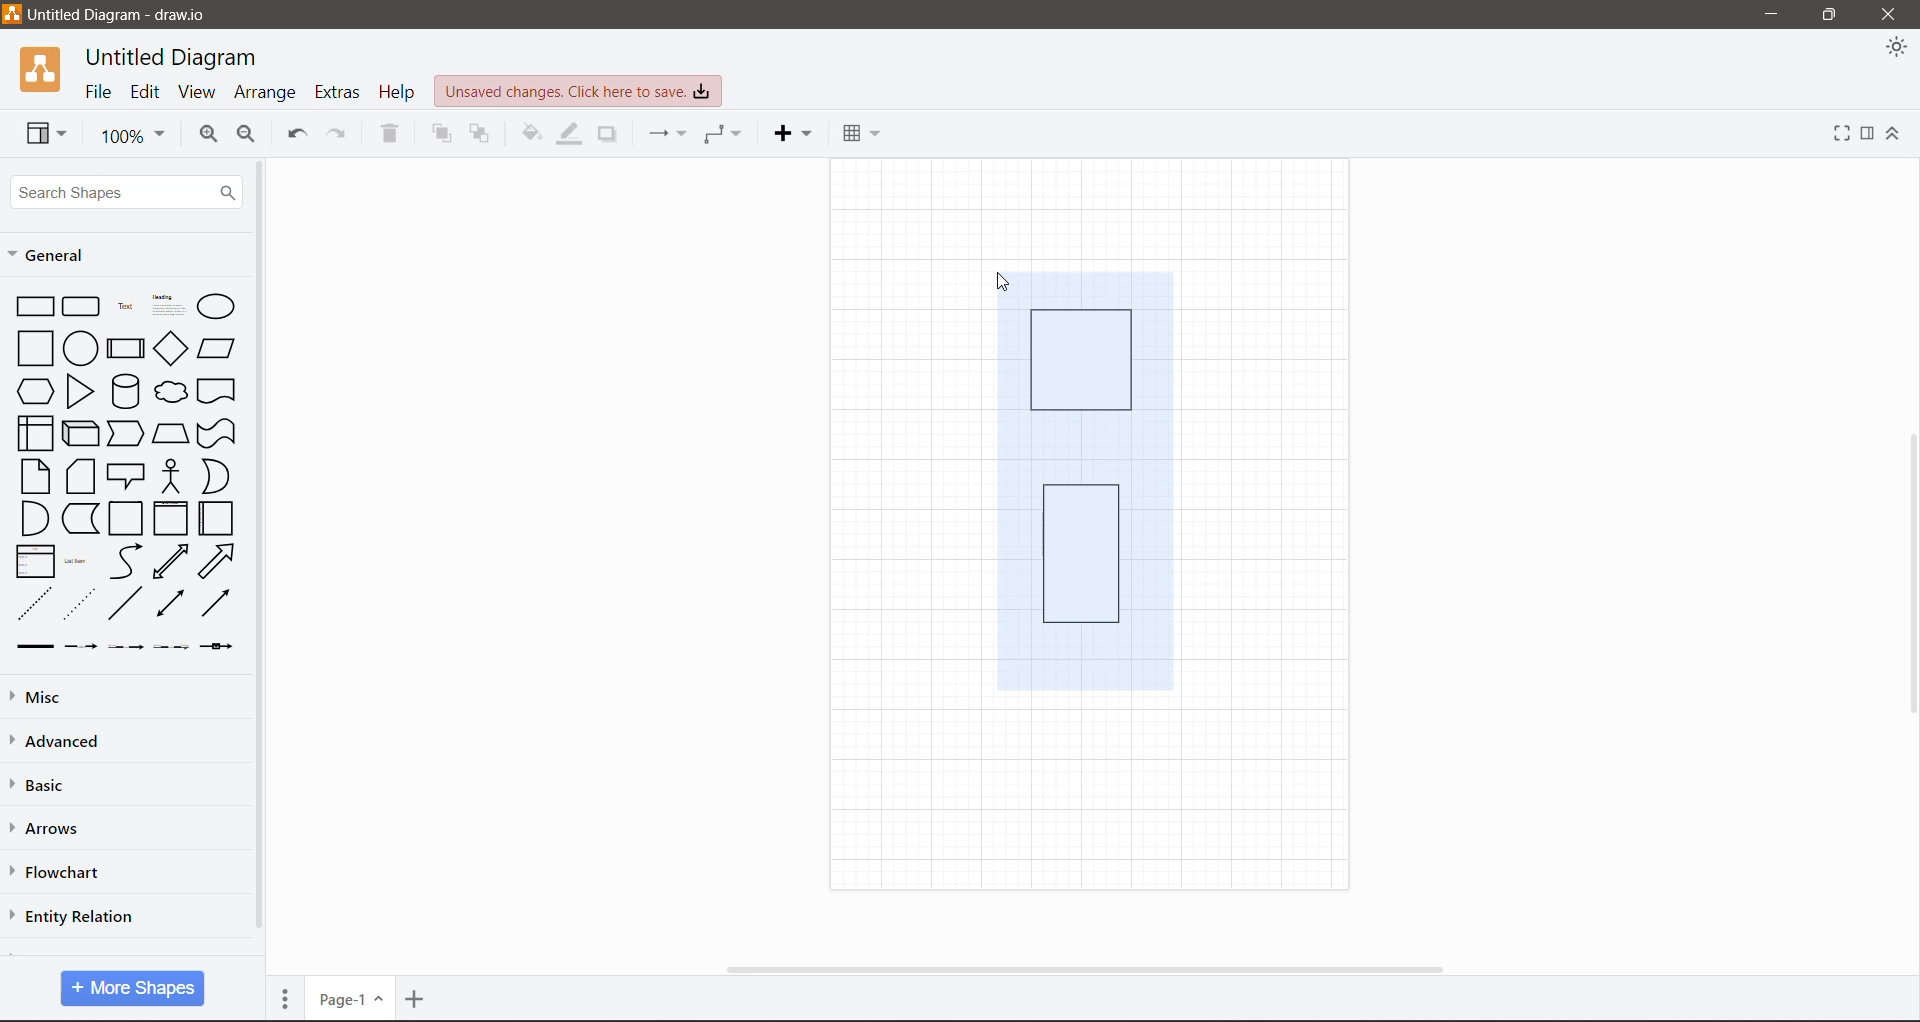  Describe the element at coordinates (337, 92) in the screenshot. I see `Extras` at that location.